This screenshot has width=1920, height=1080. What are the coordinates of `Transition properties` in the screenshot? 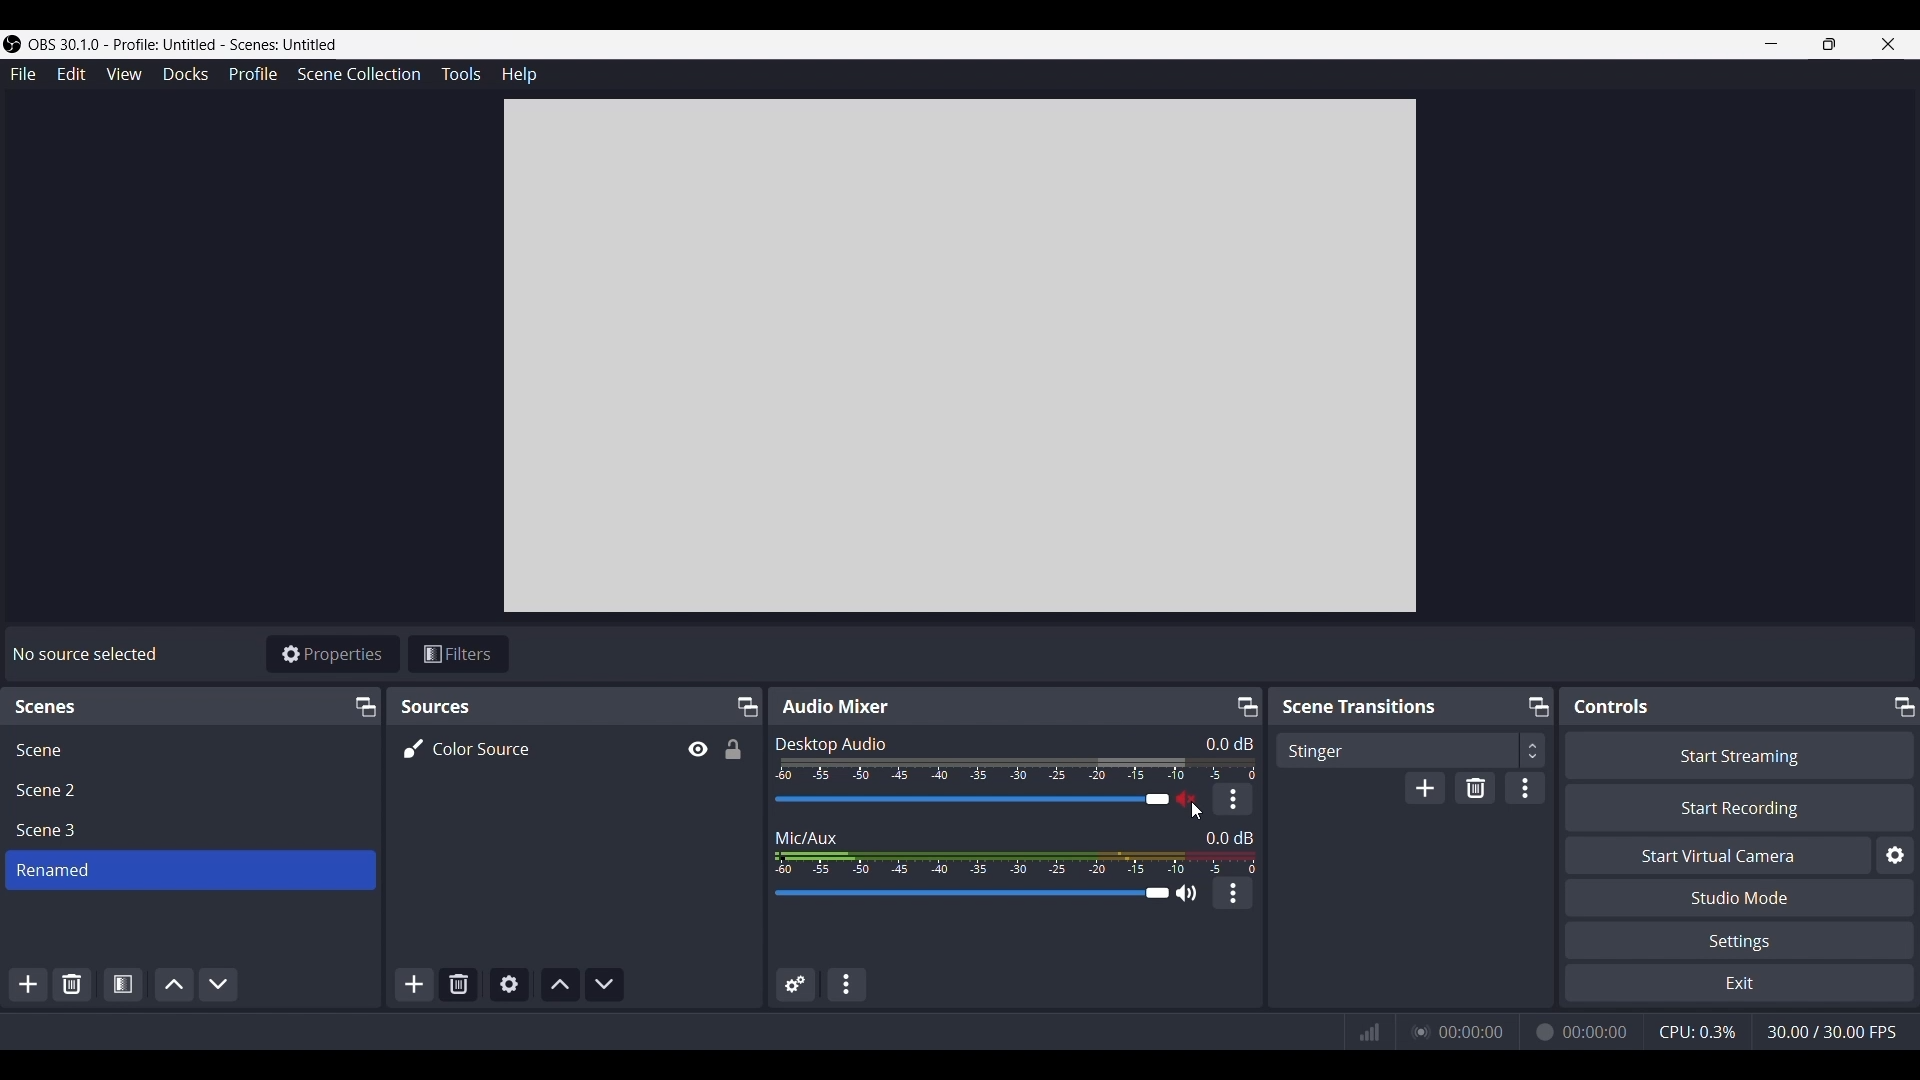 It's located at (1525, 788).